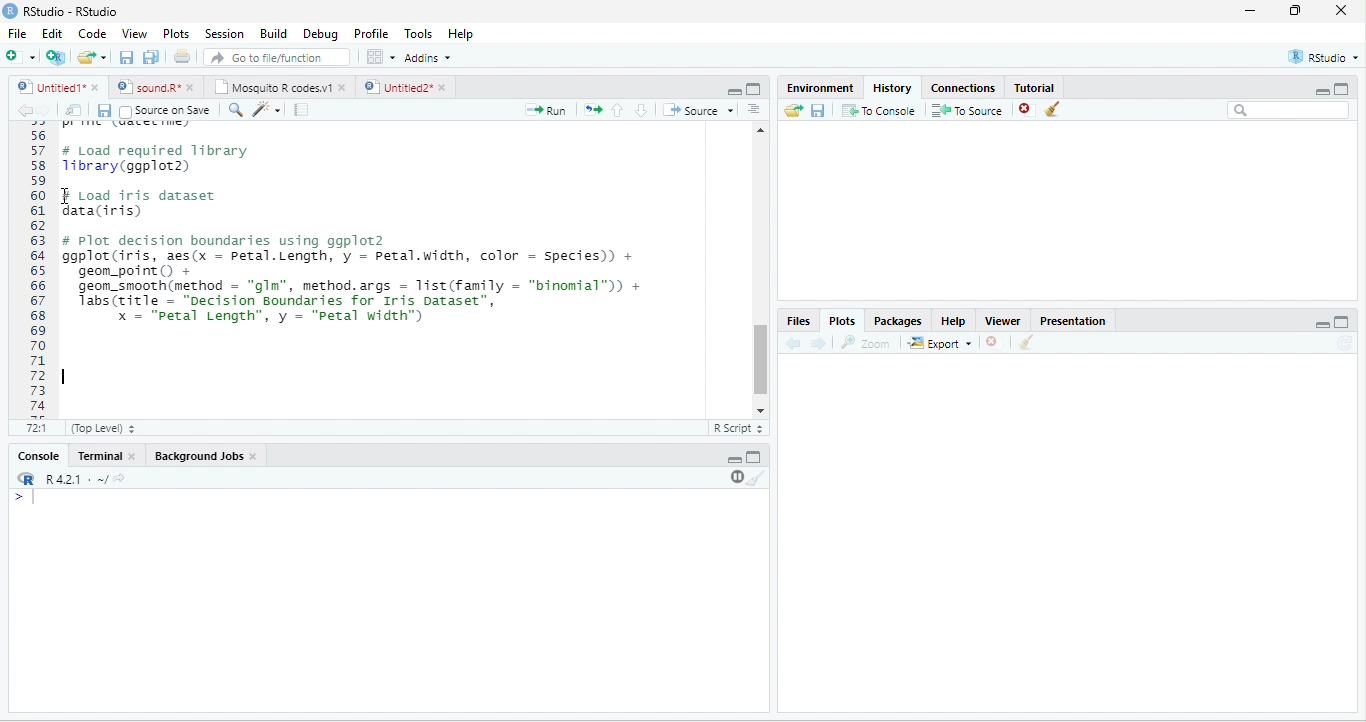 The image size is (1366, 722). I want to click on Environment, so click(821, 87).